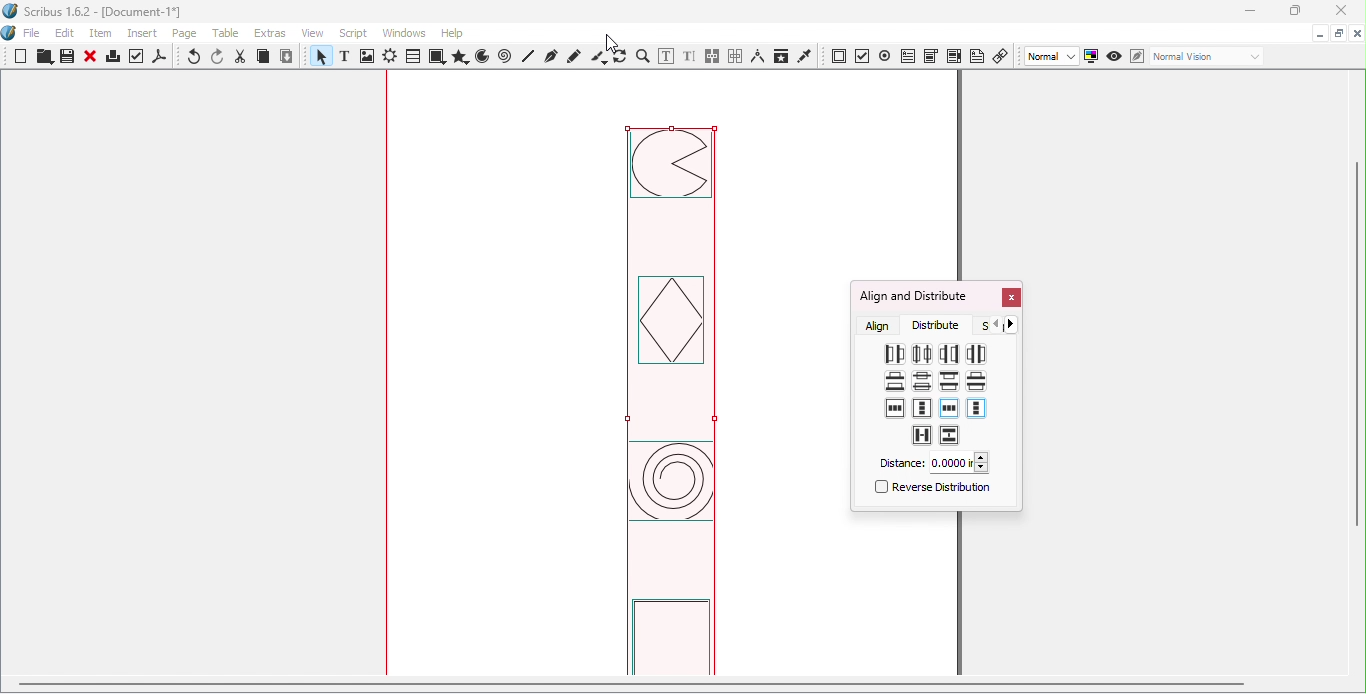  I want to click on Close, so click(1010, 299).